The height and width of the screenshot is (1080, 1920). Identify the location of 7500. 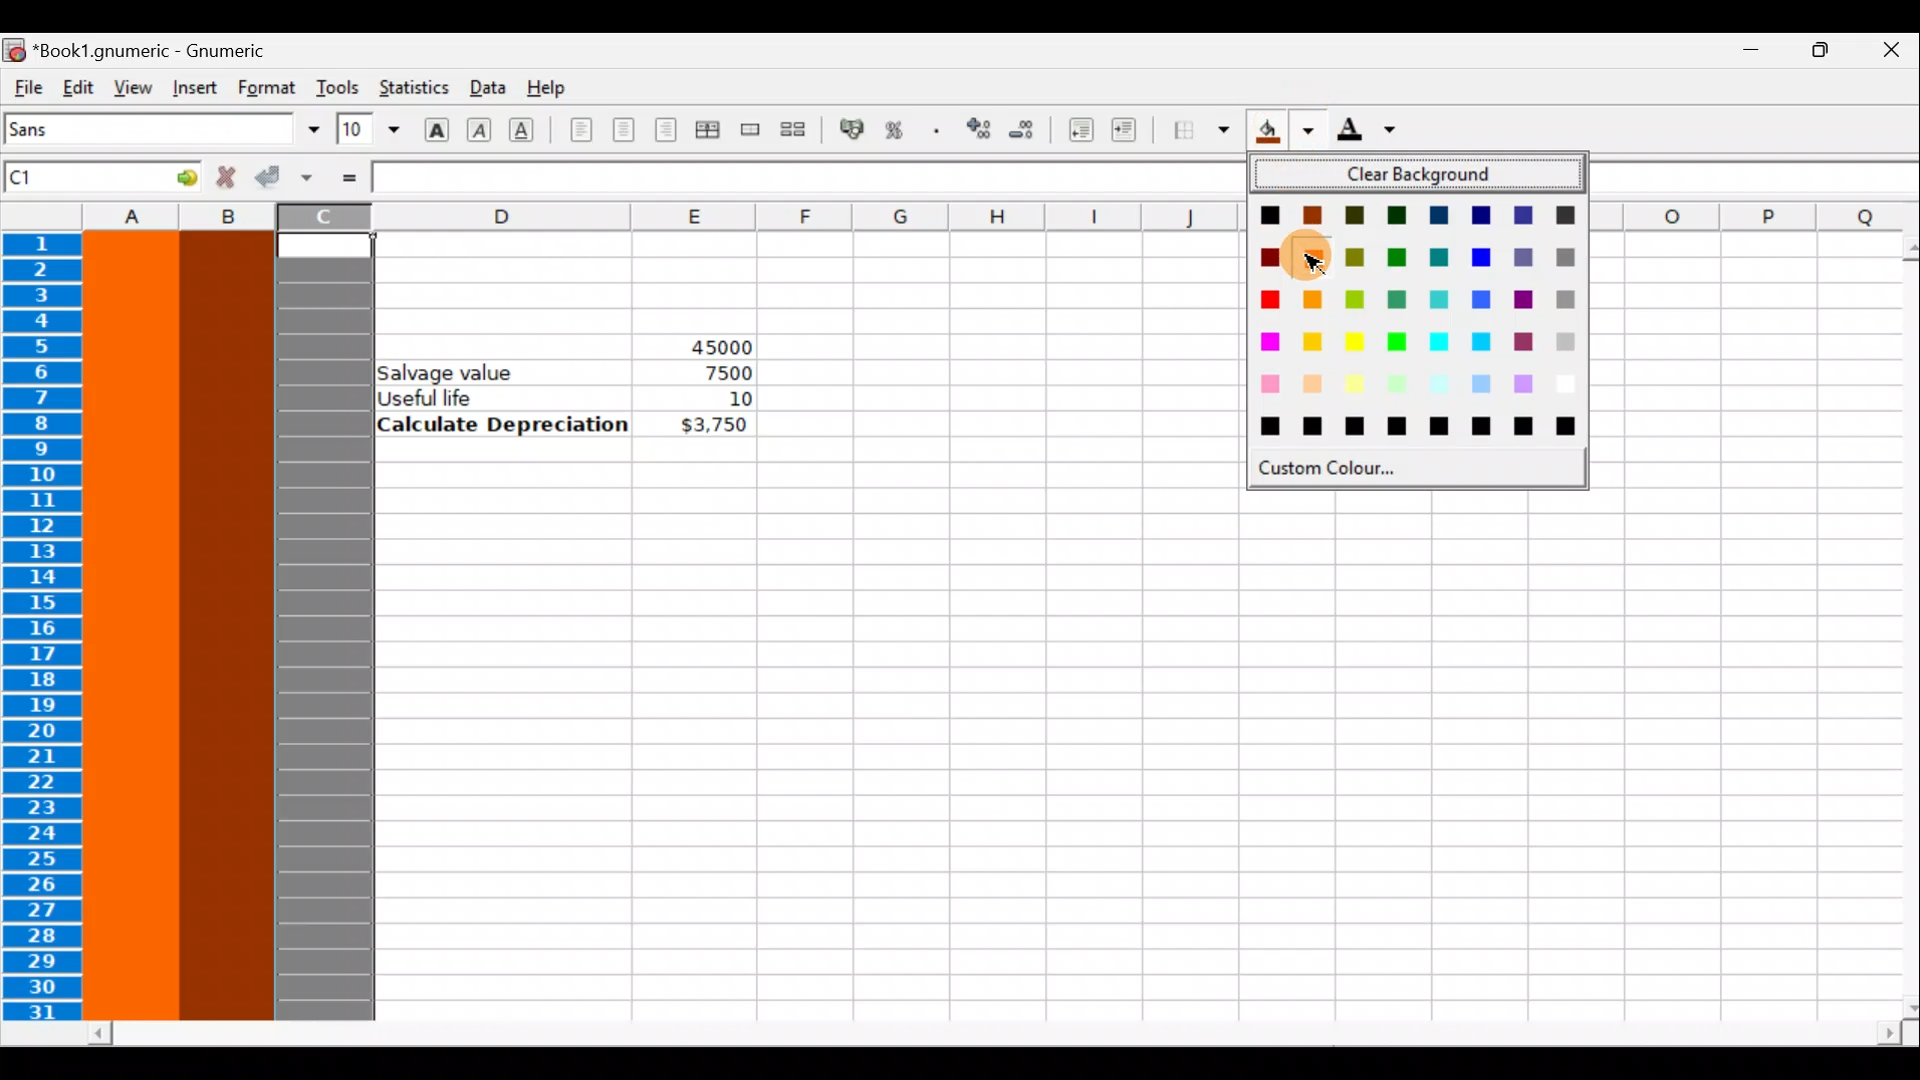
(722, 373).